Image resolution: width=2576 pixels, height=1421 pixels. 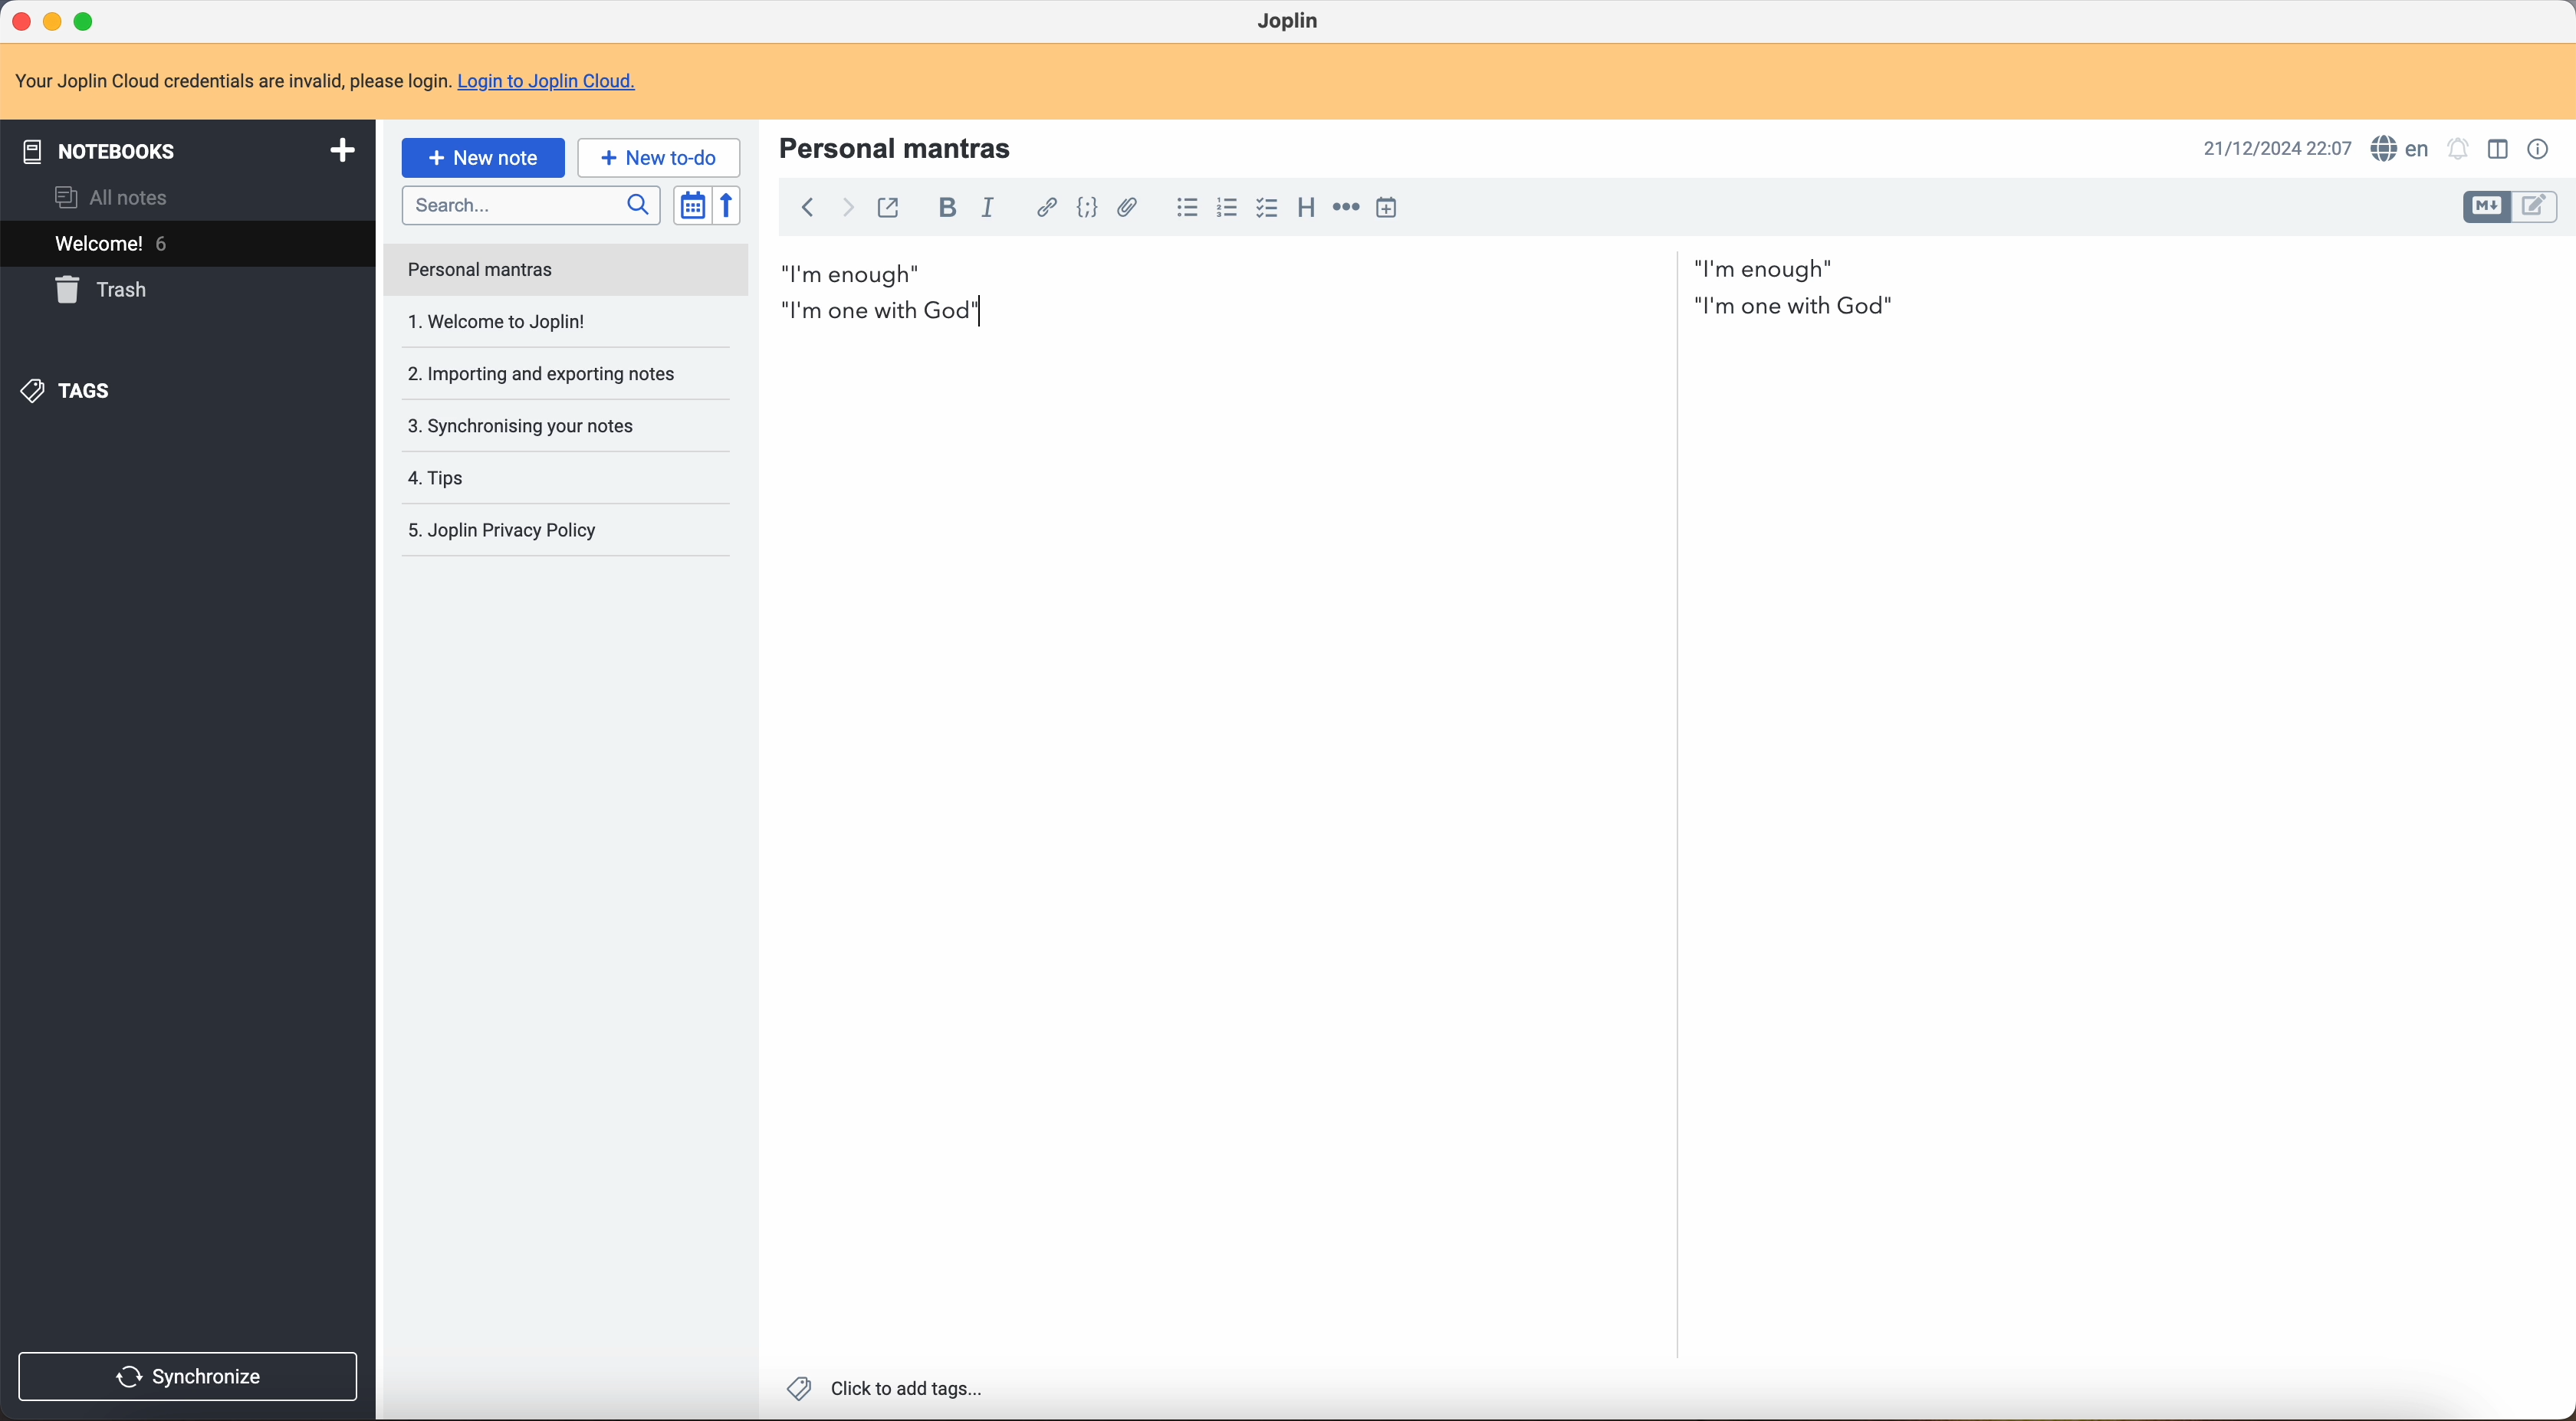 What do you see at coordinates (658, 156) in the screenshot?
I see `new to-do` at bounding box center [658, 156].